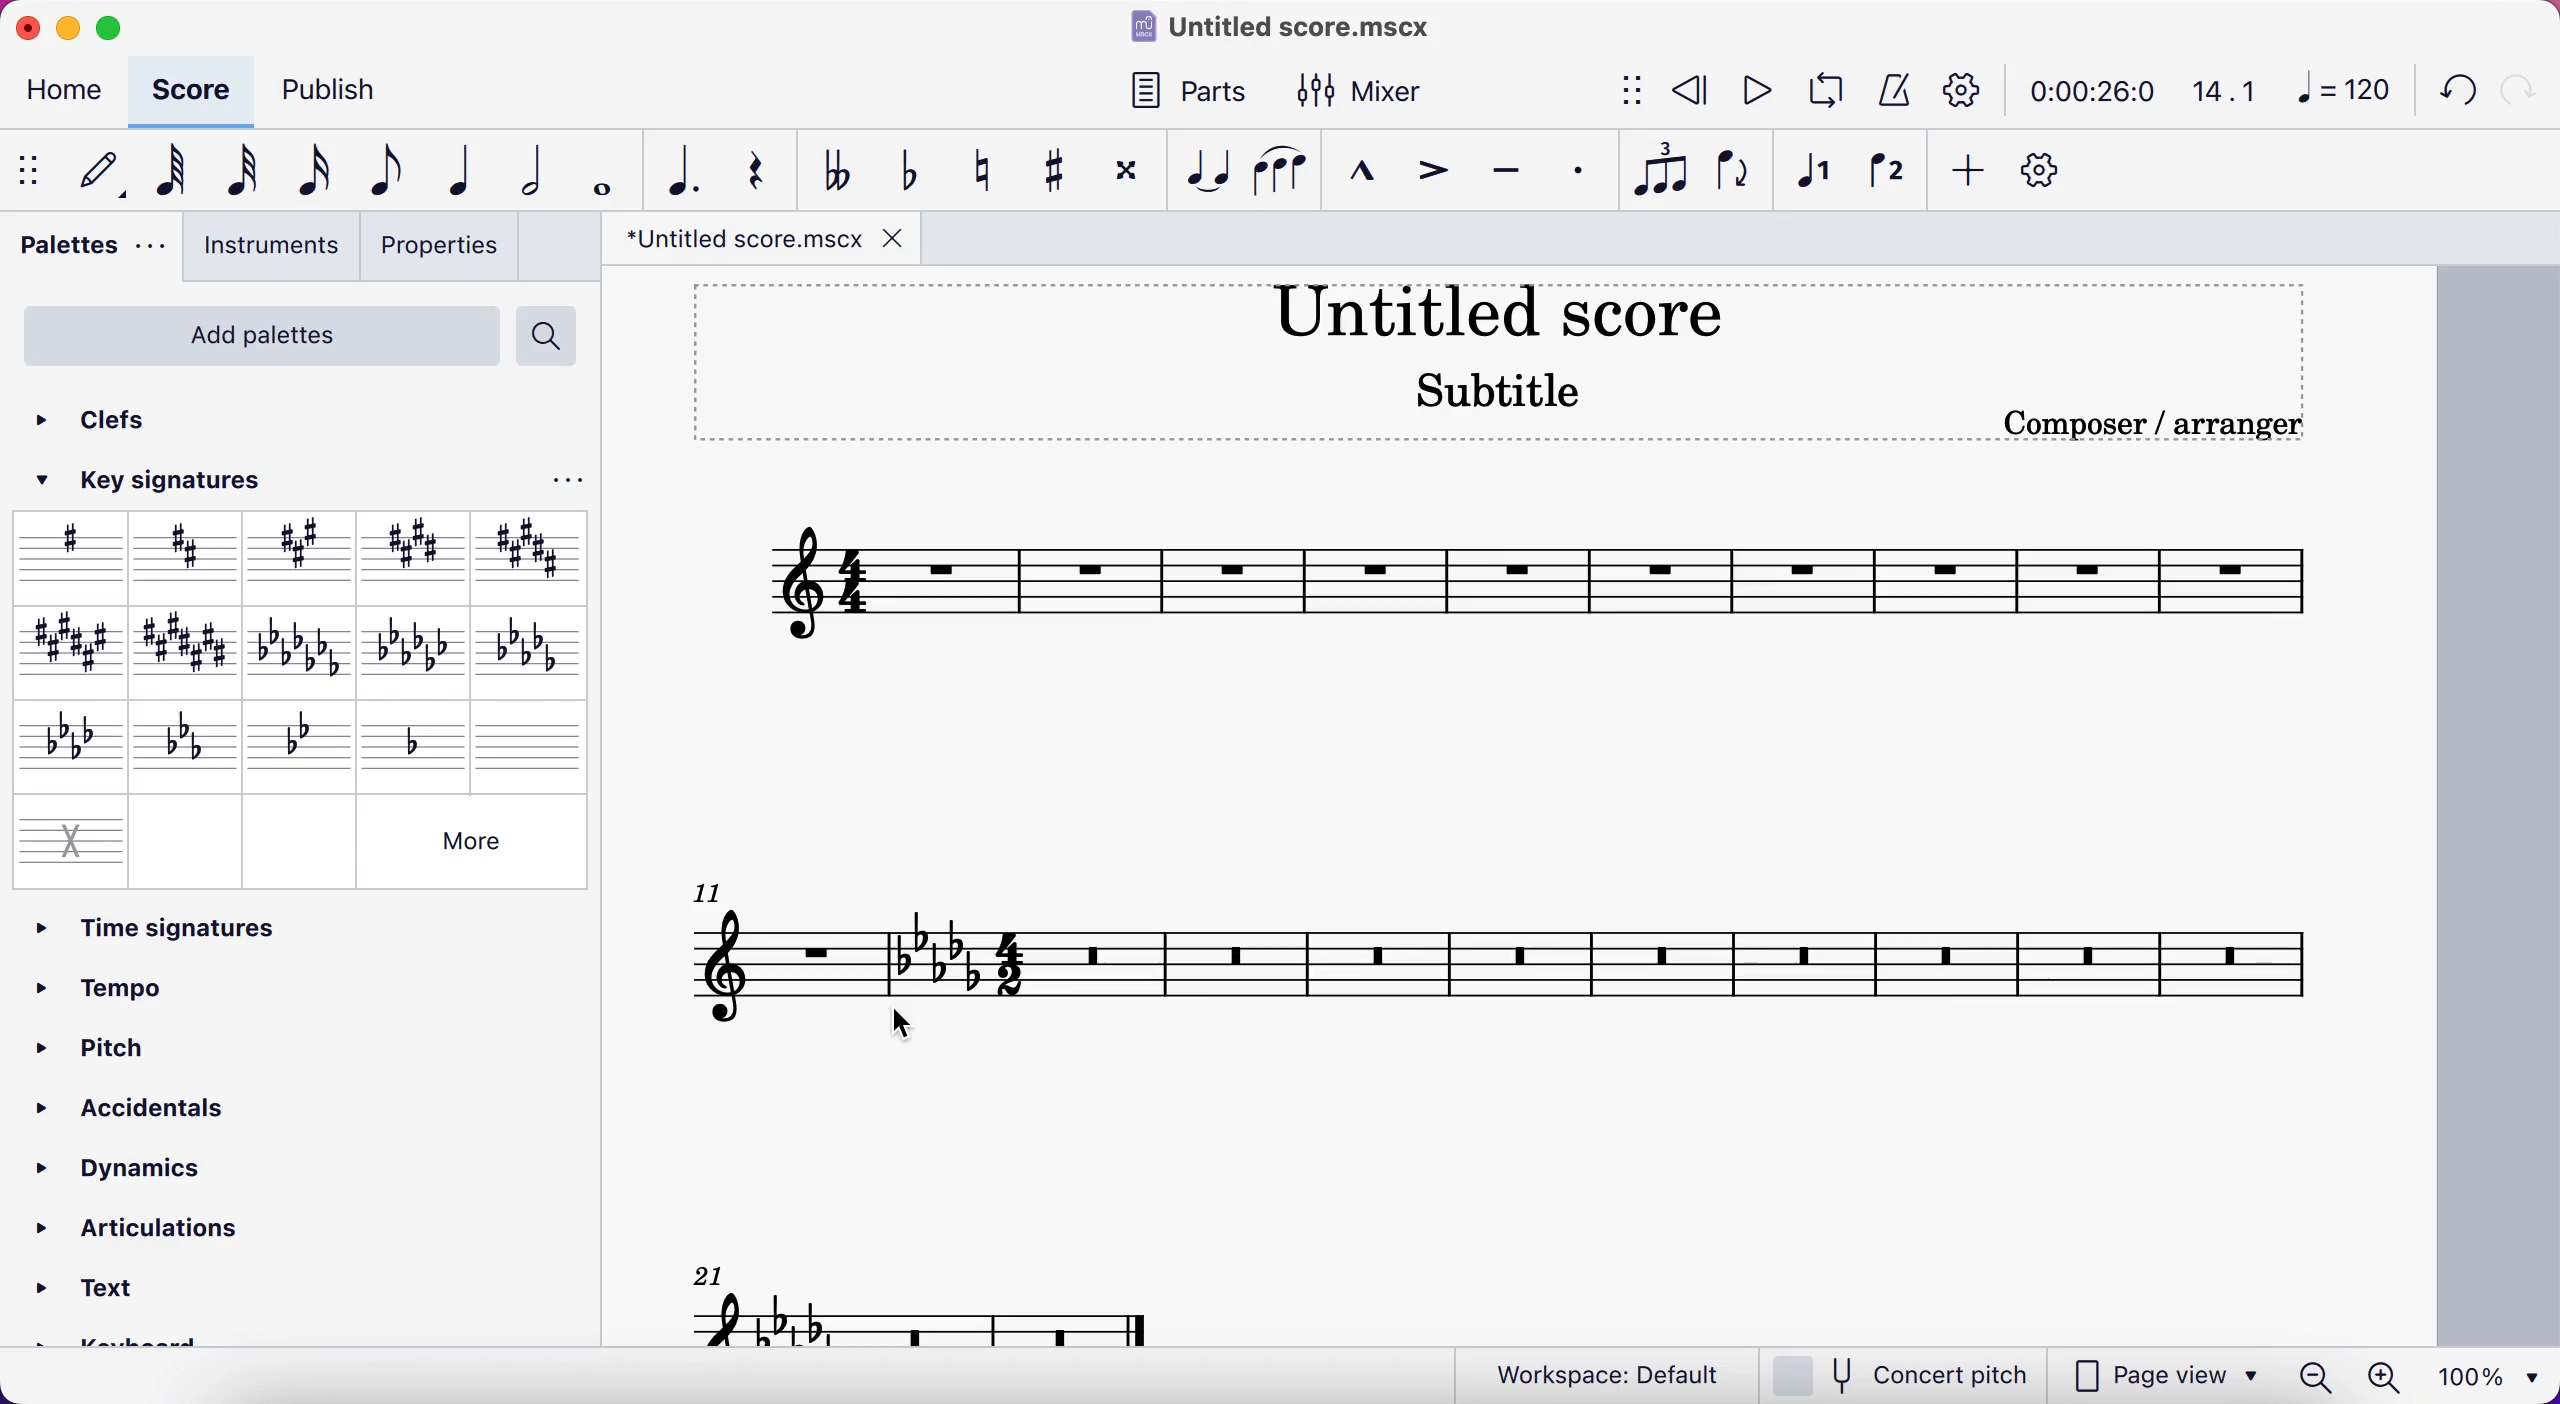 The width and height of the screenshot is (2560, 1404). Describe the element at coordinates (315, 173) in the screenshot. I see `16th note` at that location.